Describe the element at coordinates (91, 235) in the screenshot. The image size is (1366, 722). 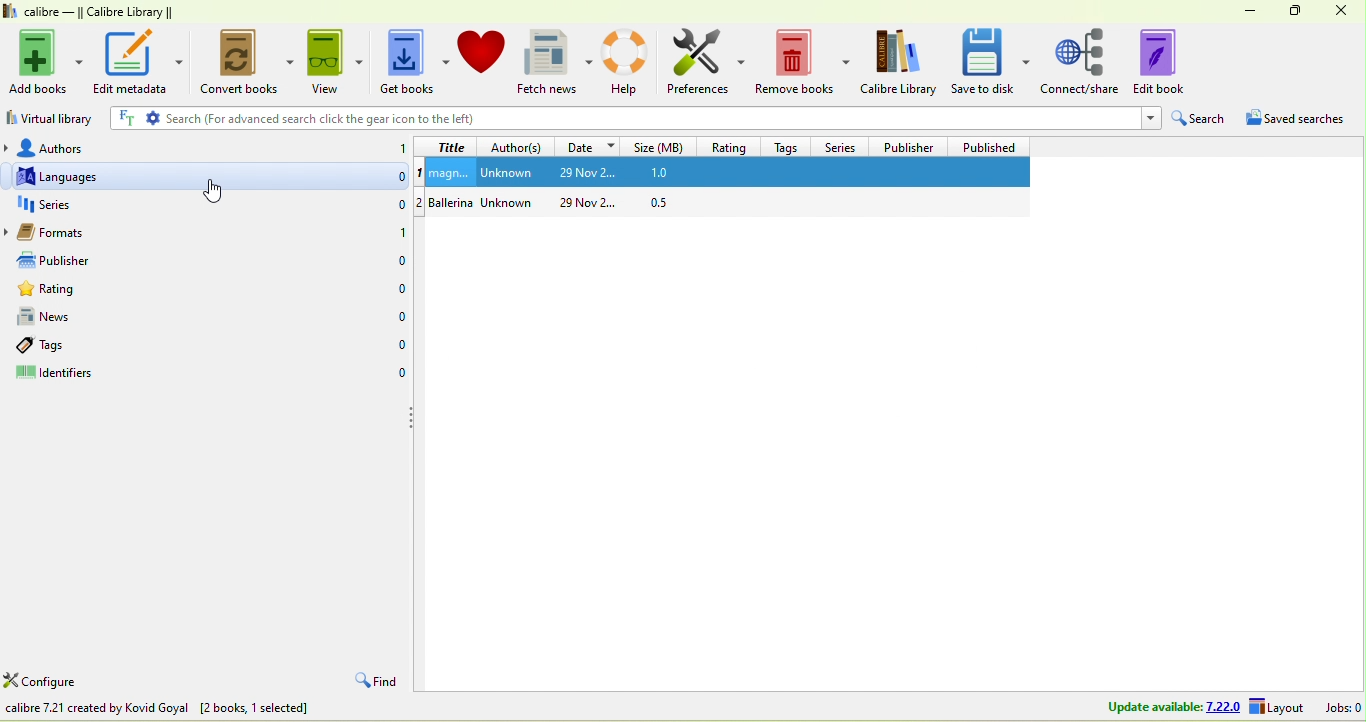
I see `formats` at that location.